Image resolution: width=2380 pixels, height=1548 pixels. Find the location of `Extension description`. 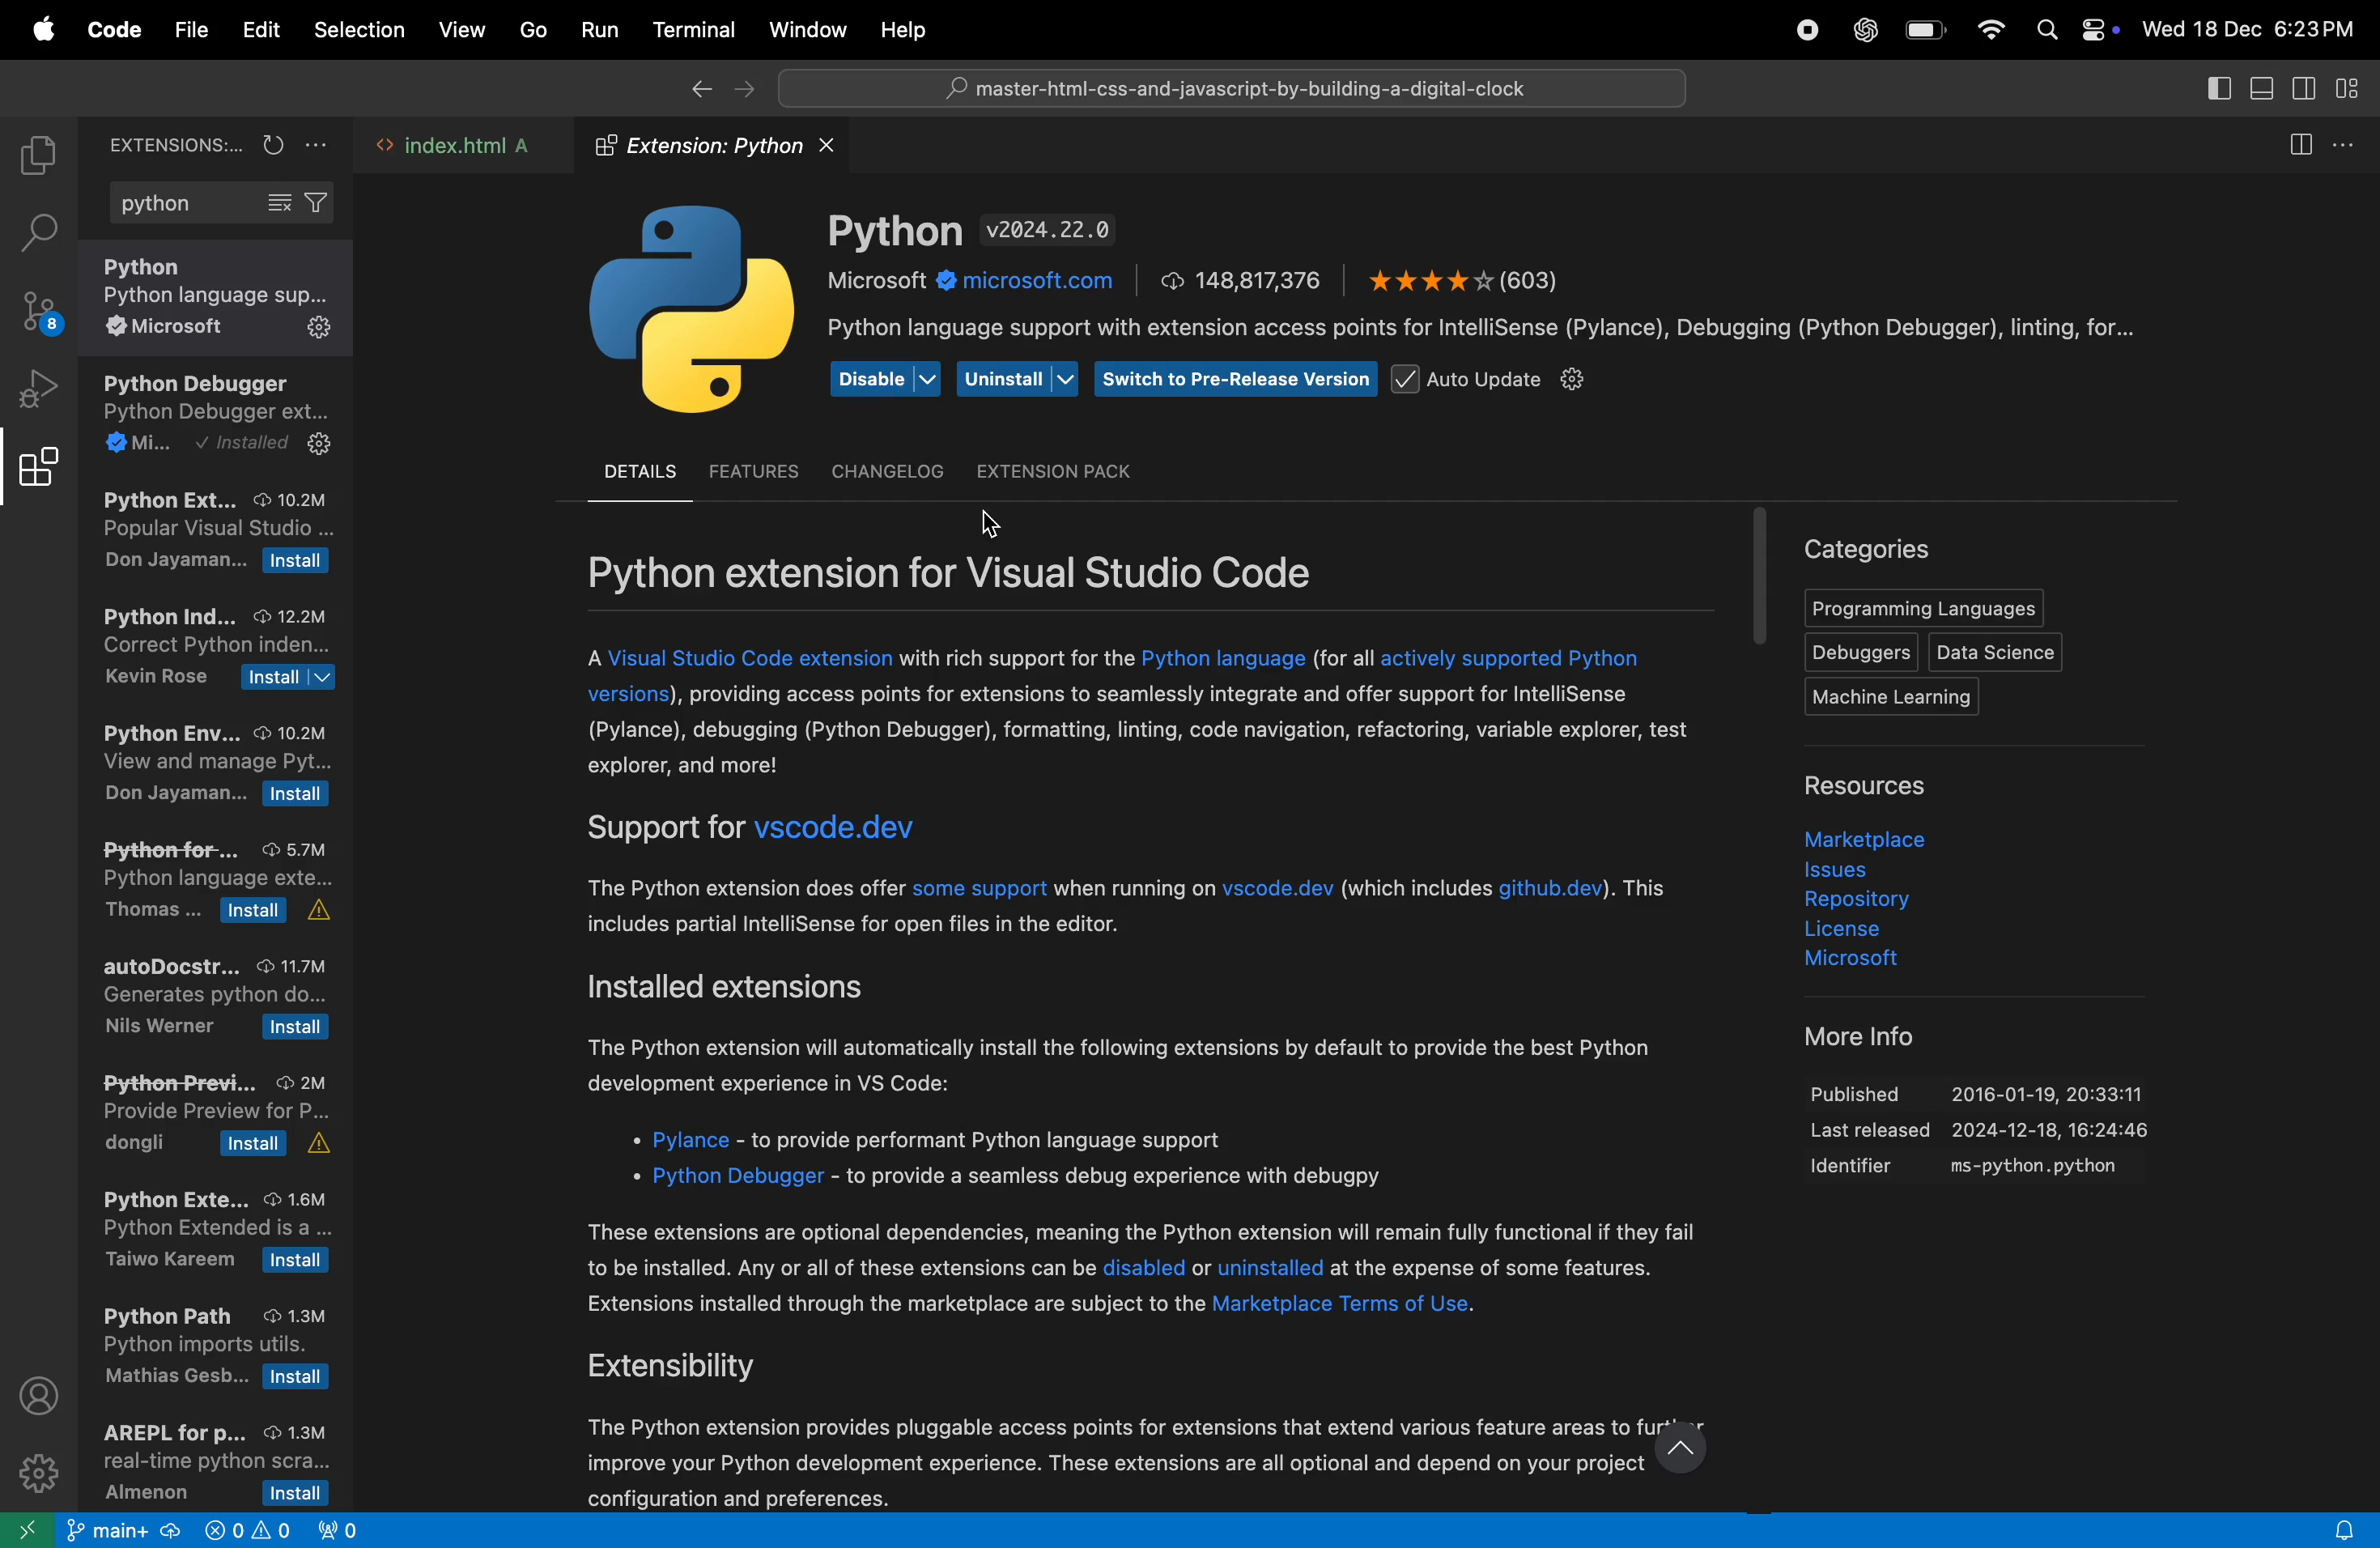

Extension description is located at coordinates (1156, 1070).